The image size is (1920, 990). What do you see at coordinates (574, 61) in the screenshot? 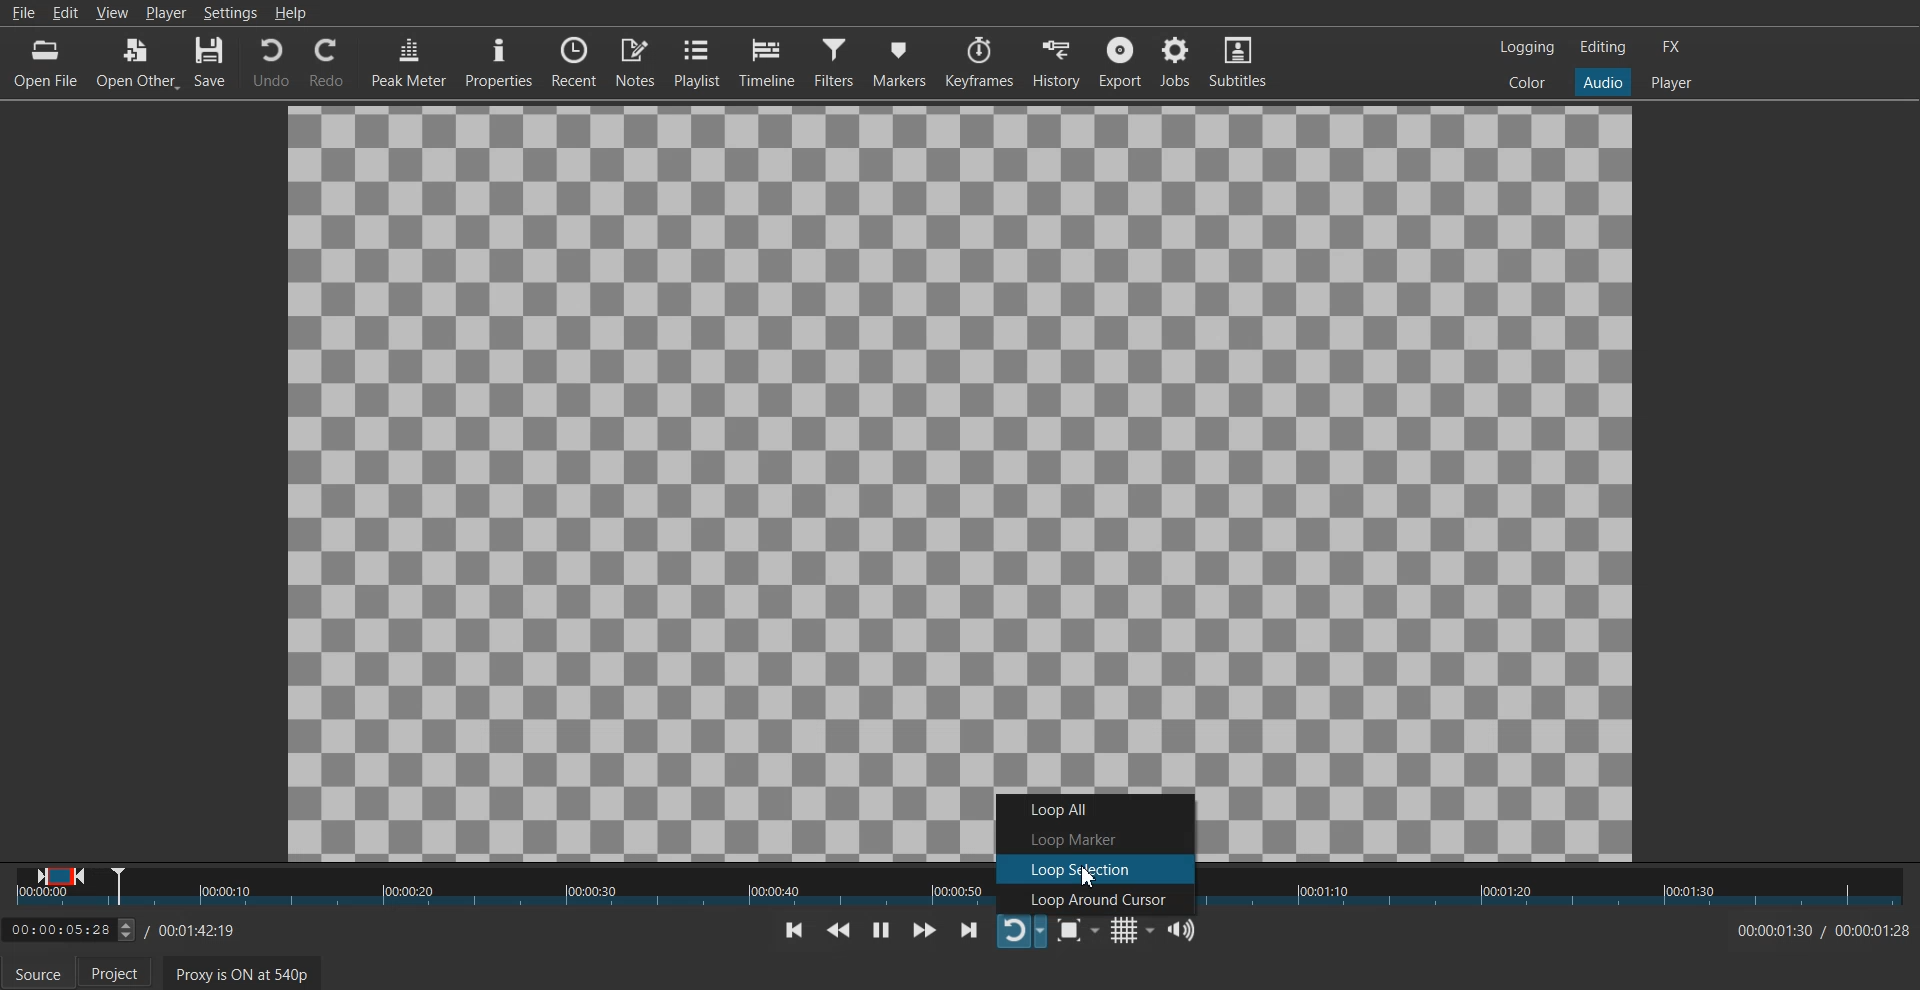
I see `Recent` at bounding box center [574, 61].